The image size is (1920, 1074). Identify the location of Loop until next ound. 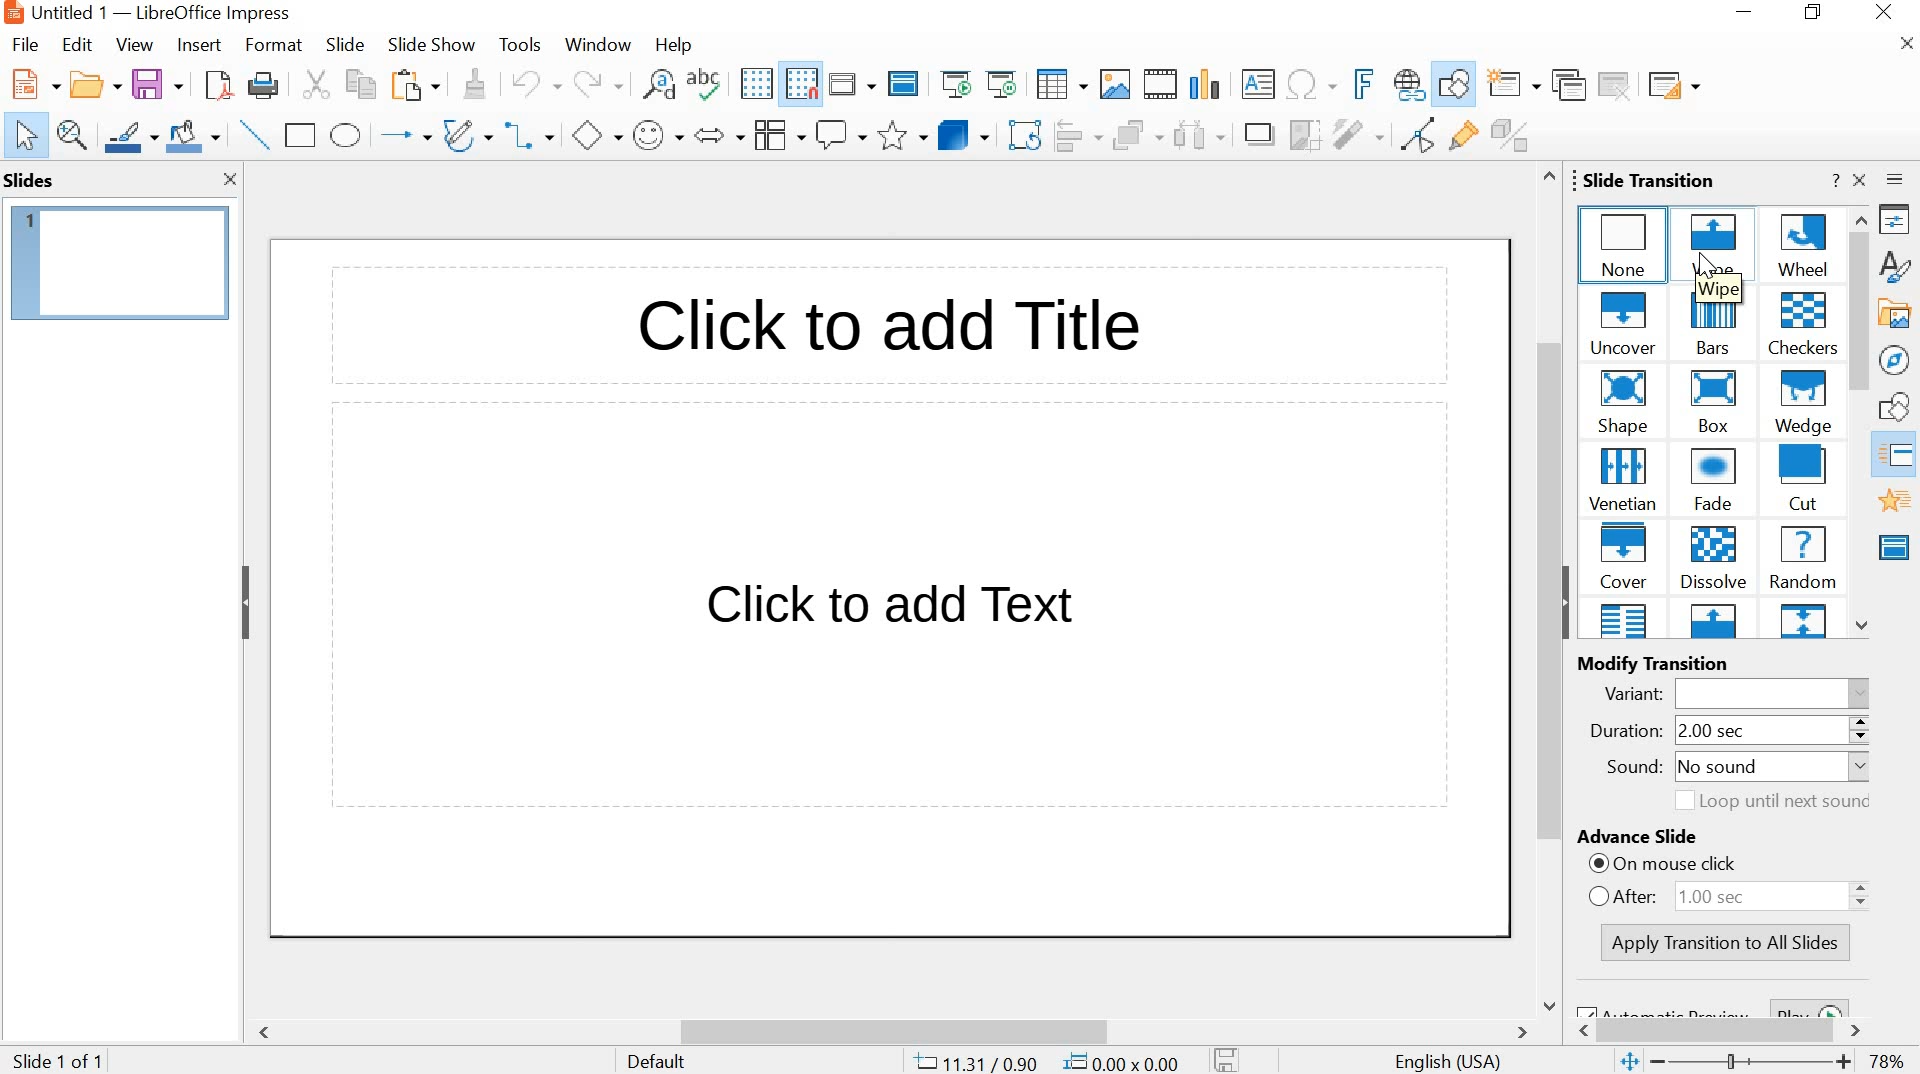
(1766, 801).